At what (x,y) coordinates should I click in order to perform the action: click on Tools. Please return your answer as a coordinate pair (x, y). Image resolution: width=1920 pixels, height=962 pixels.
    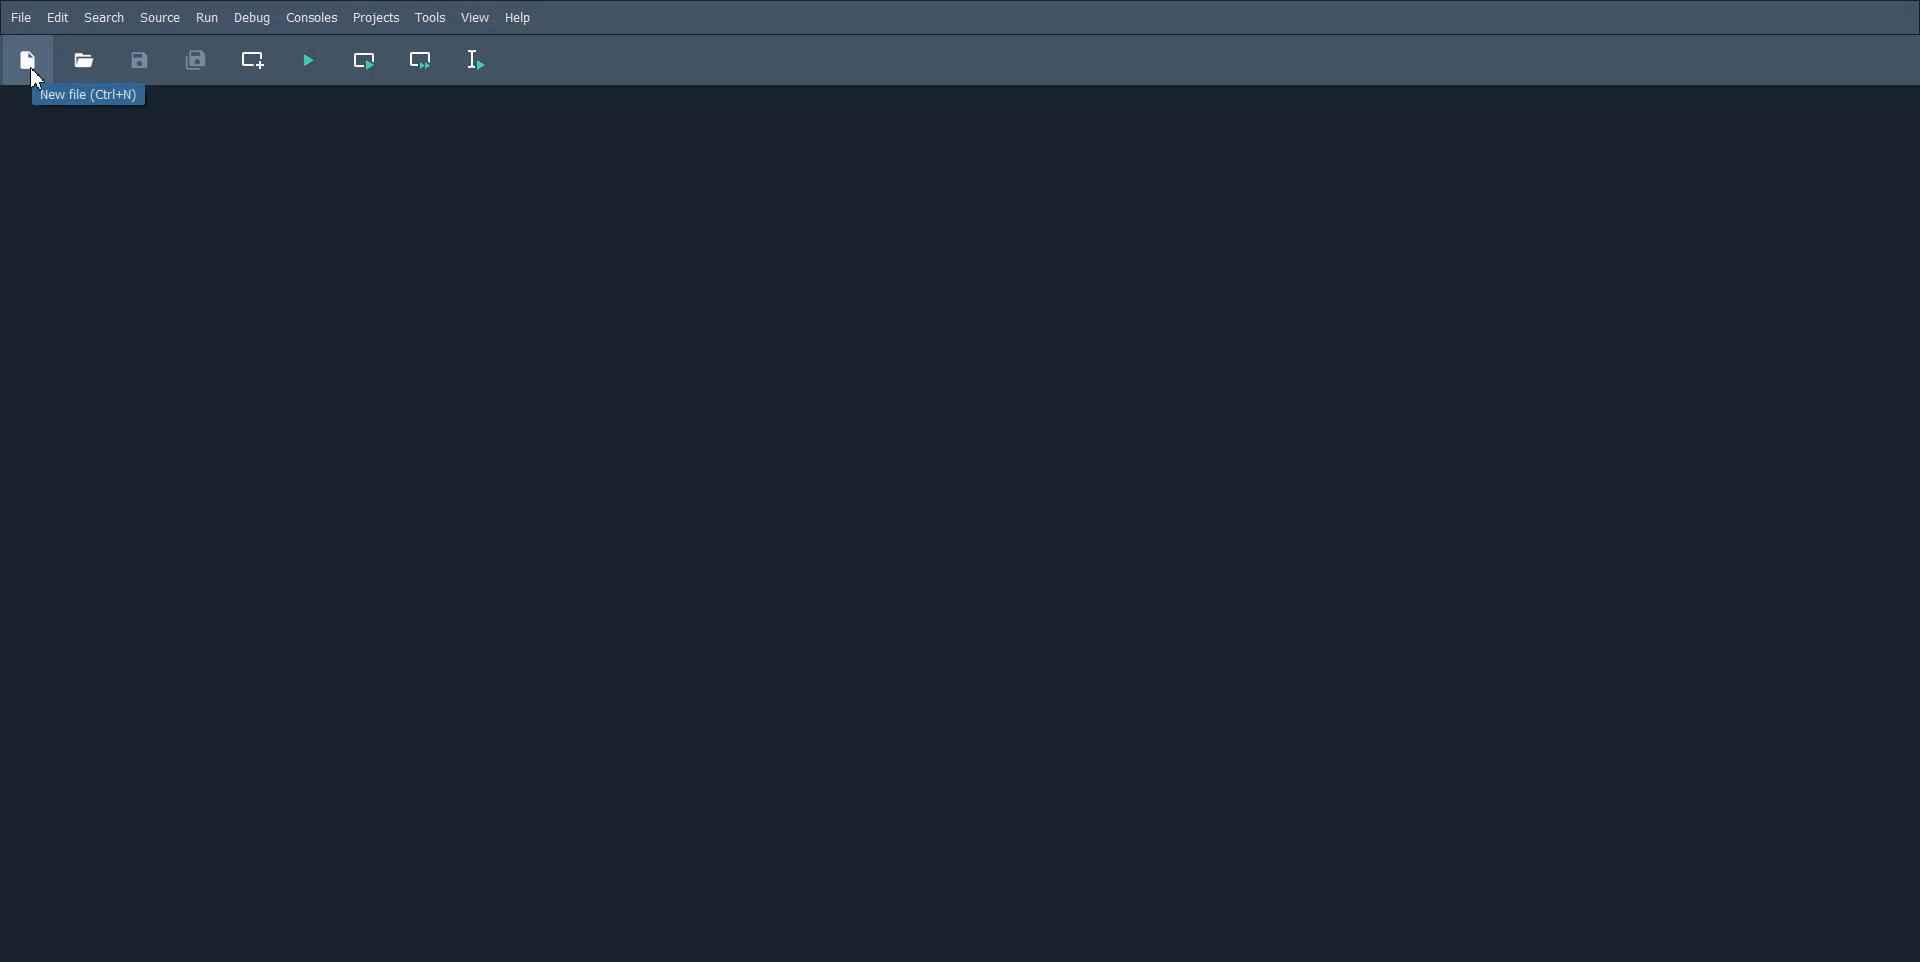
    Looking at the image, I should click on (430, 18).